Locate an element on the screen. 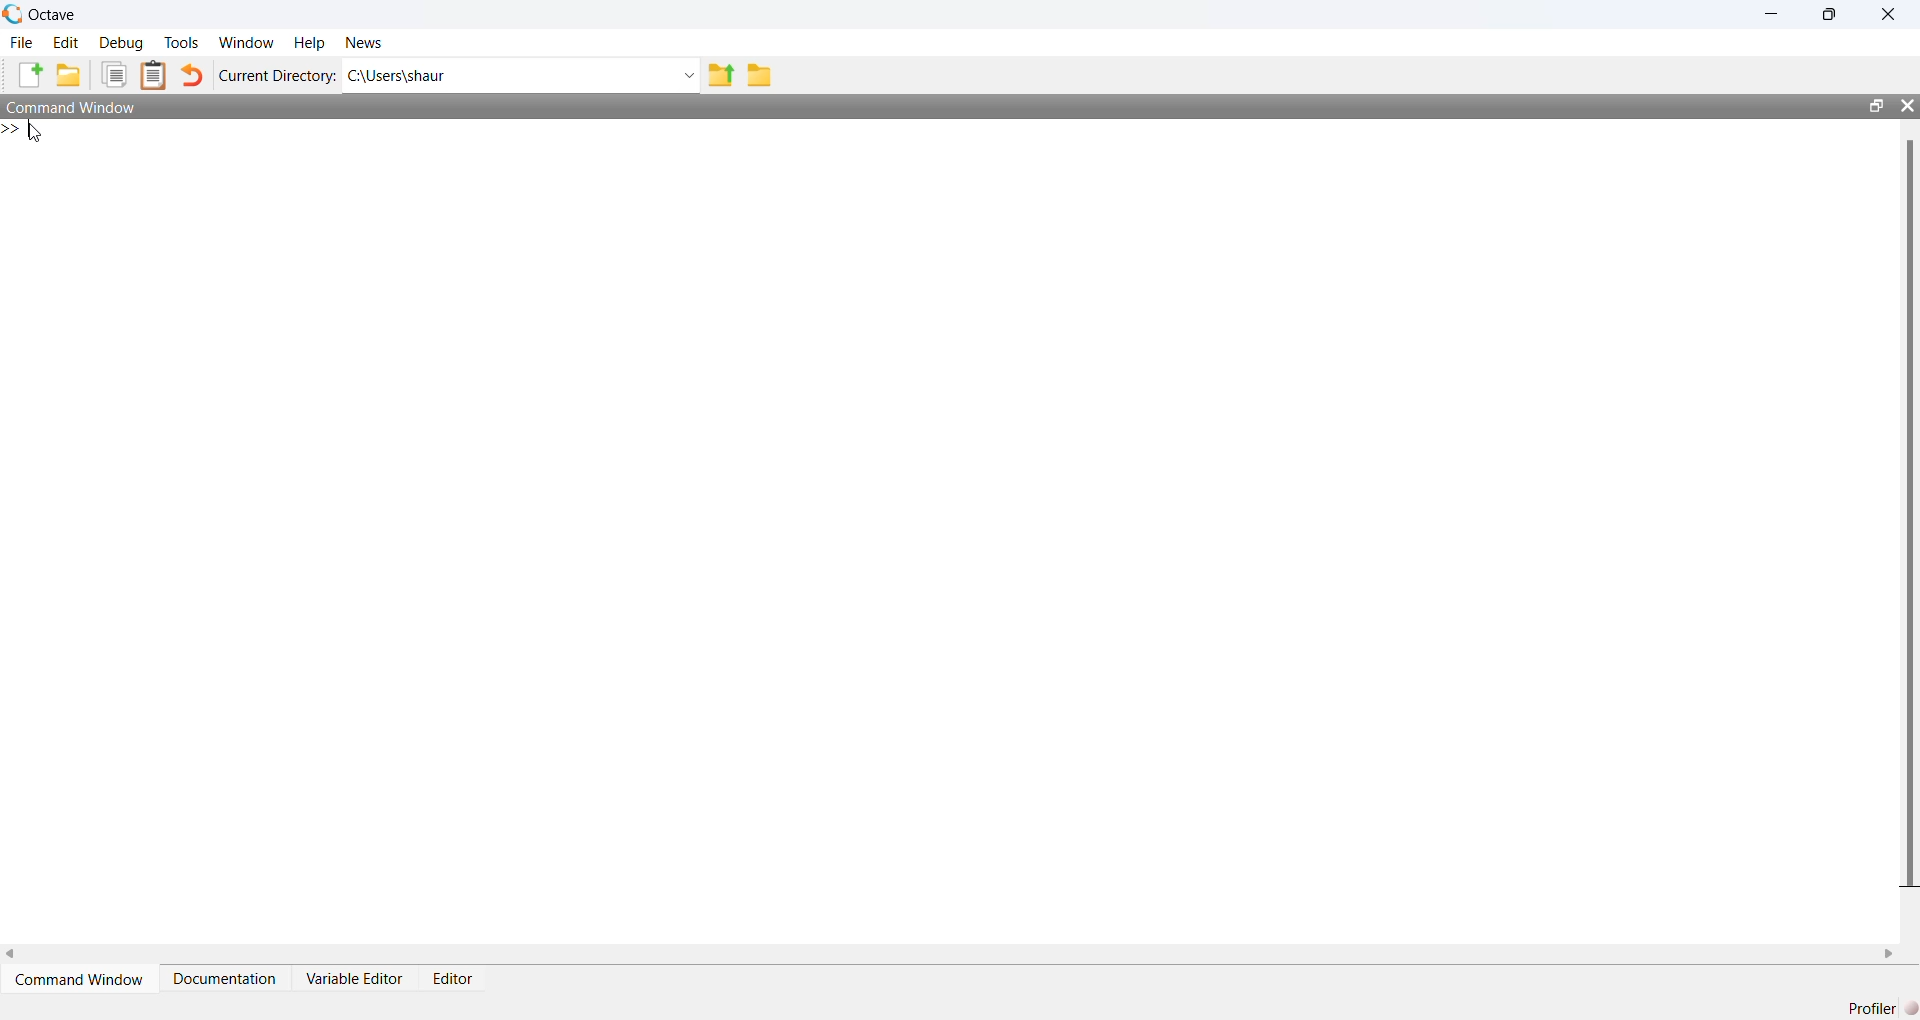  cursor is located at coordinates (36, 133).